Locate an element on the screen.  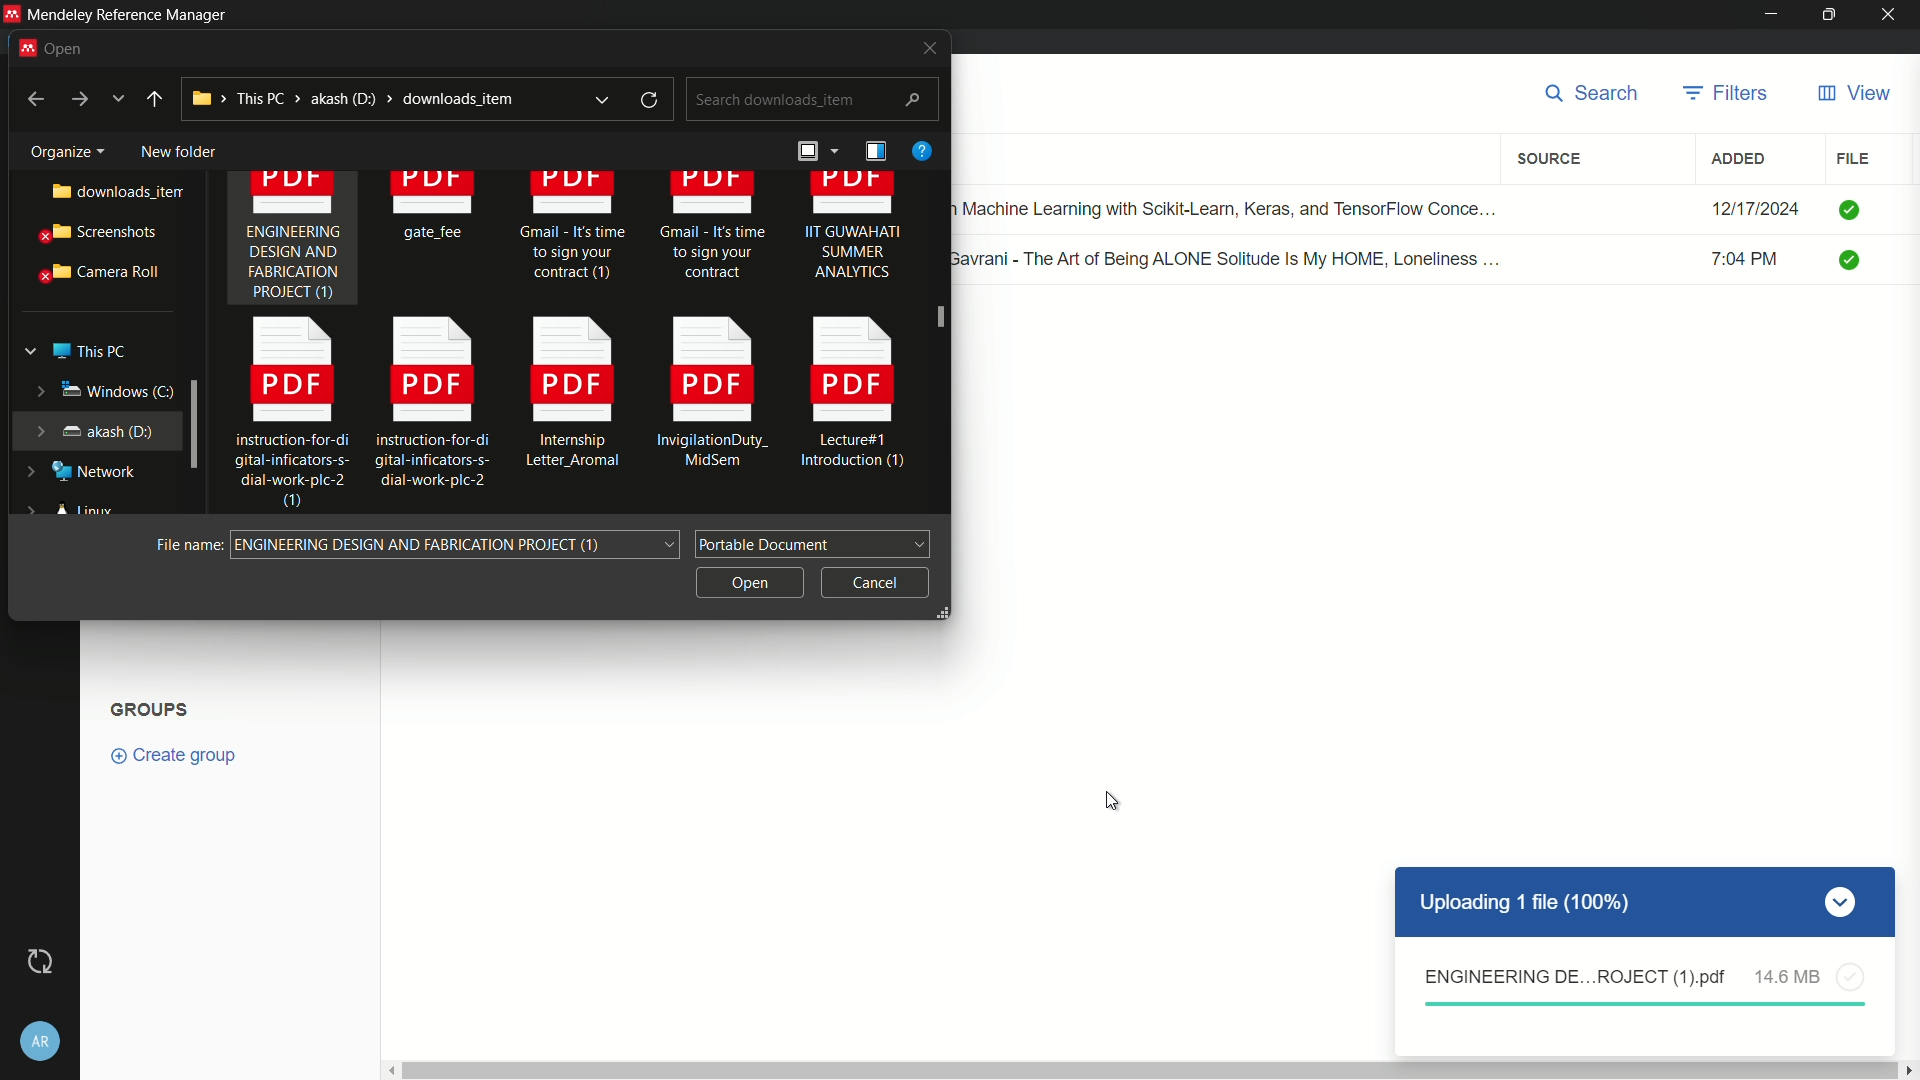
new folder is located at coordinates (177, 147).